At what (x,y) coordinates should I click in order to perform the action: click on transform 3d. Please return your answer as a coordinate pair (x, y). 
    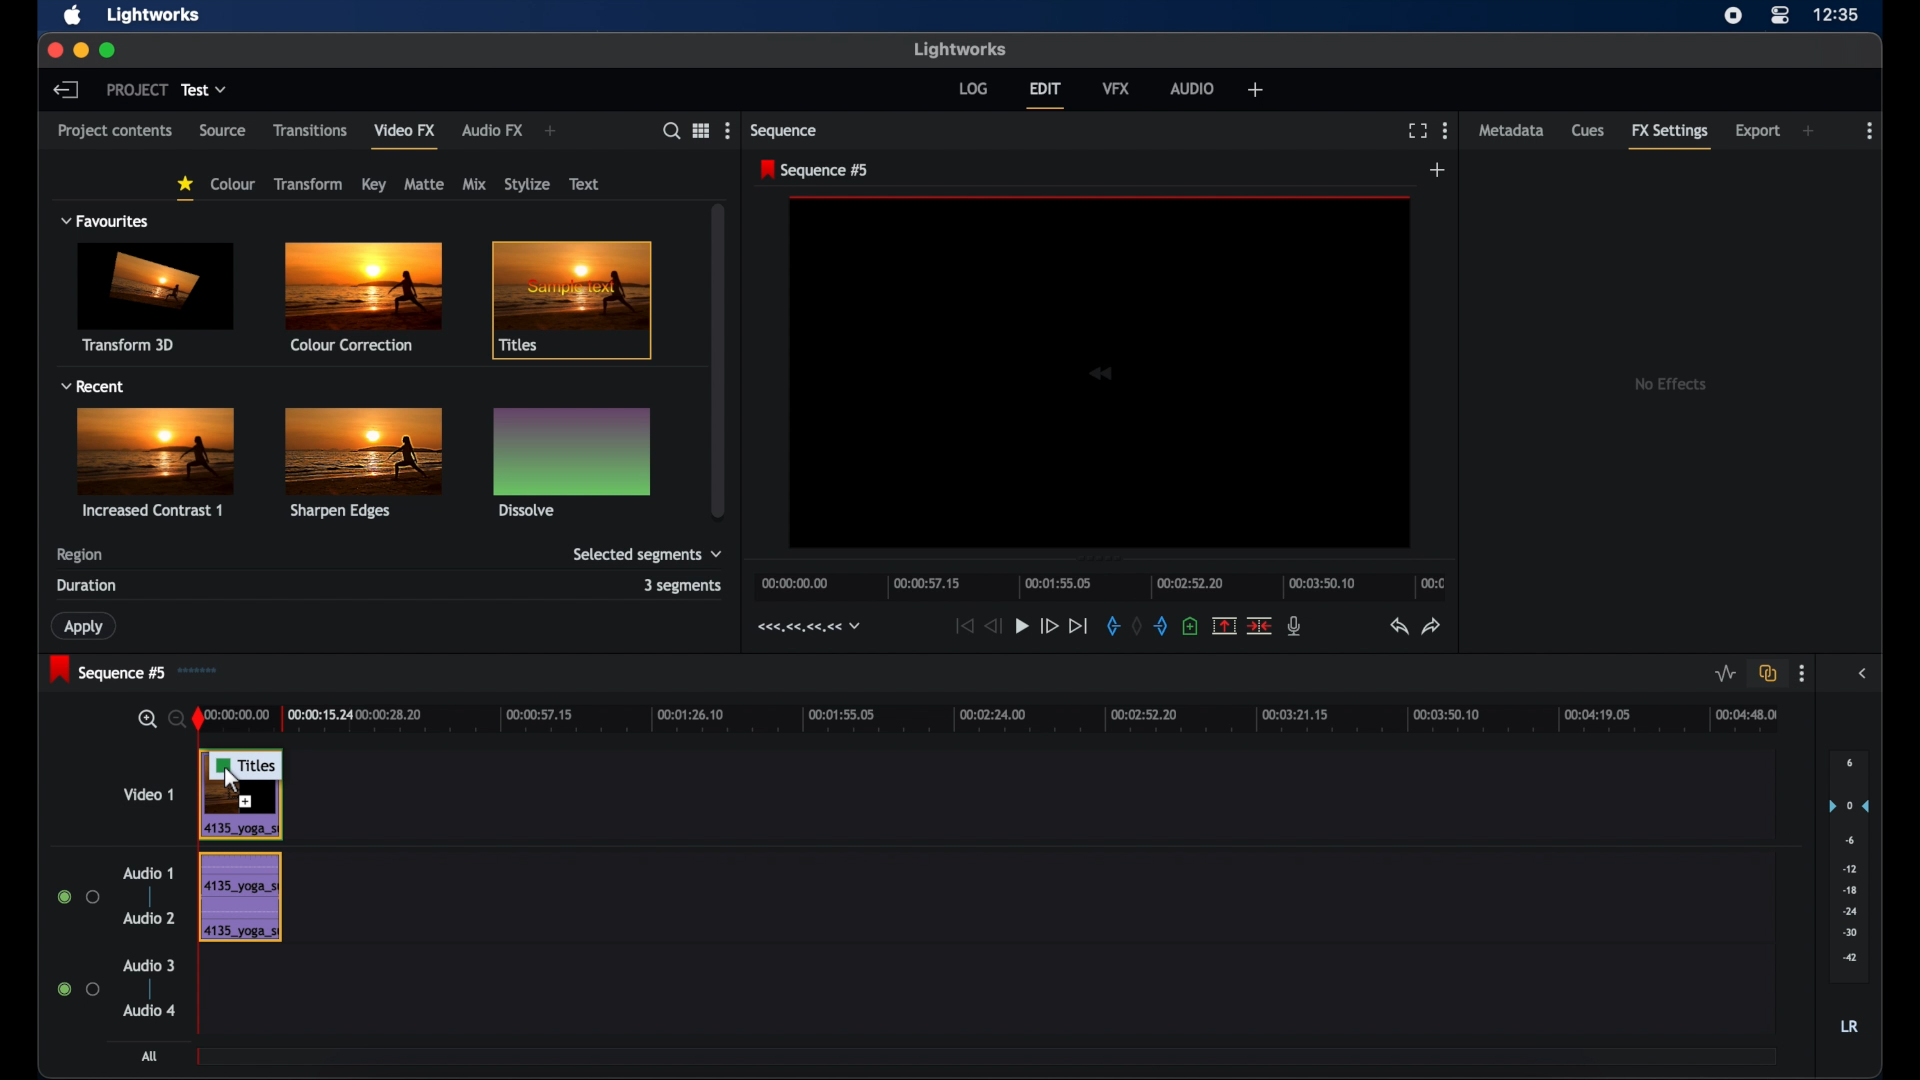
    Looking at the image, I should click on (157, 297).